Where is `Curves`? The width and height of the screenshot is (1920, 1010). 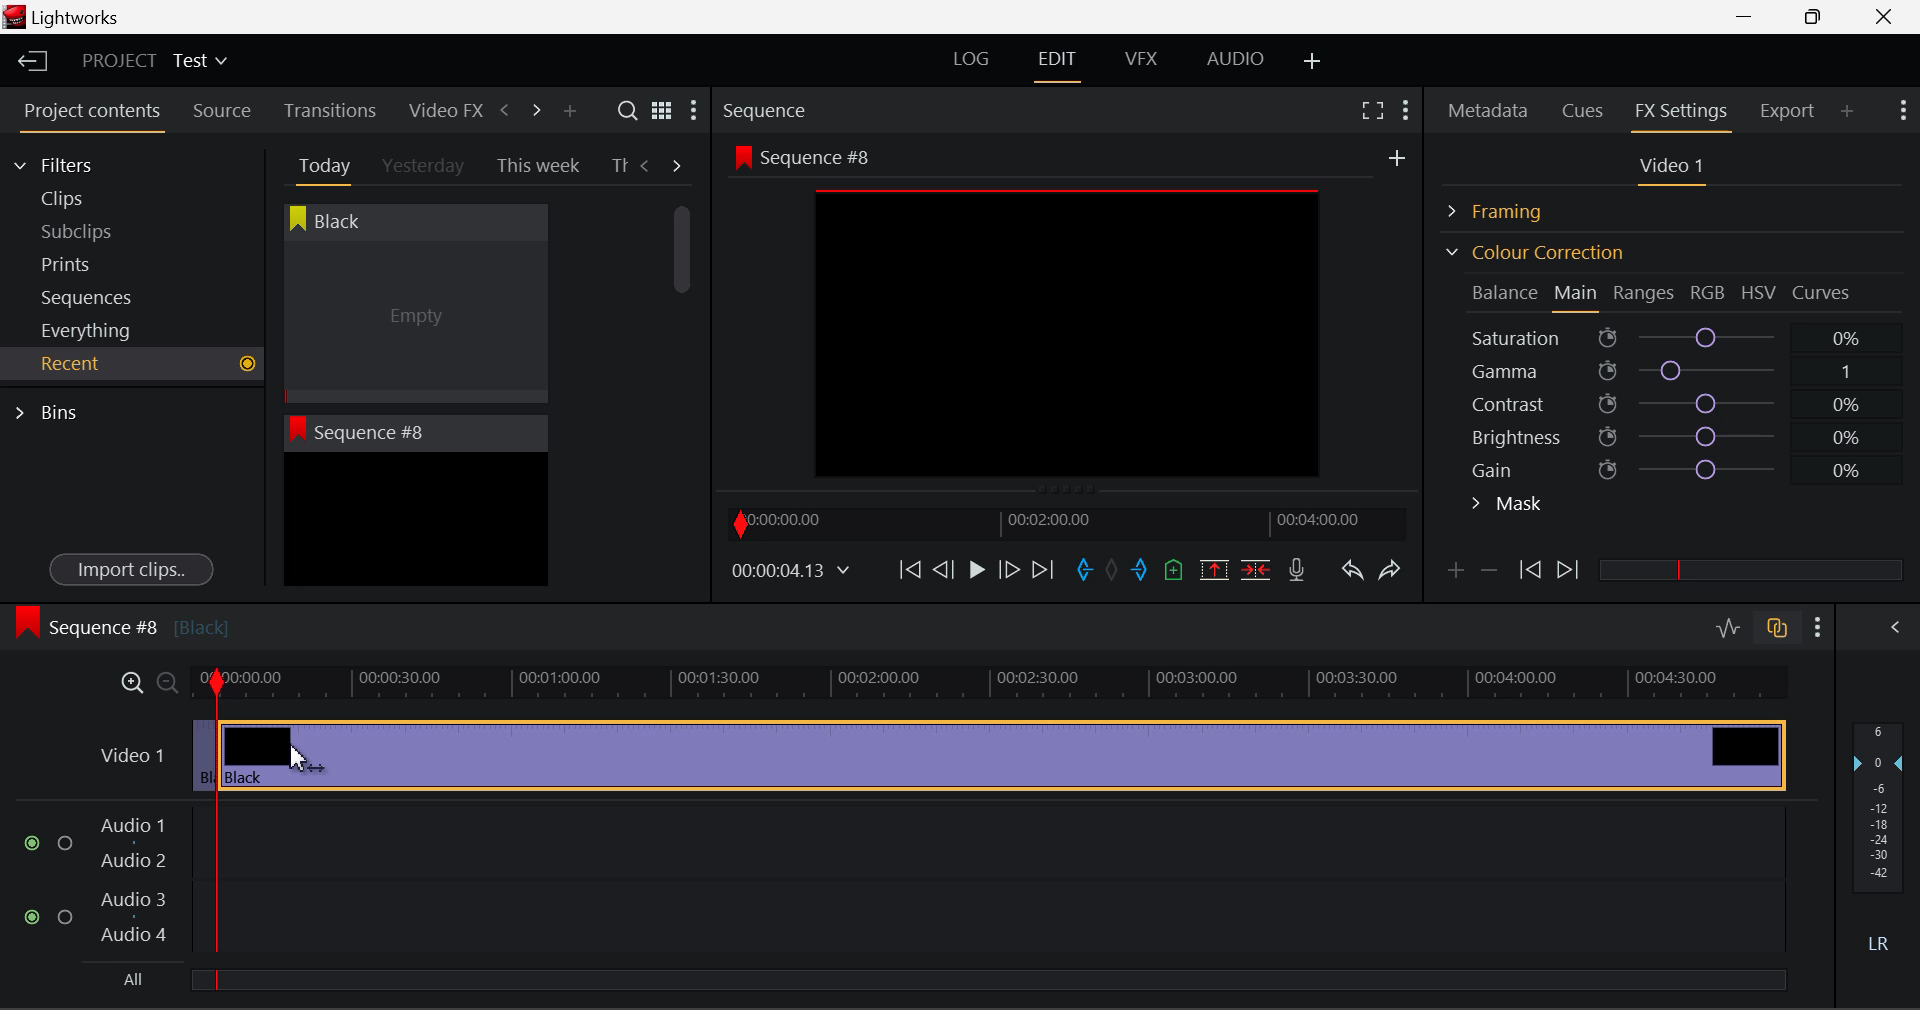 Curves is located at coordinates (1824, 292).